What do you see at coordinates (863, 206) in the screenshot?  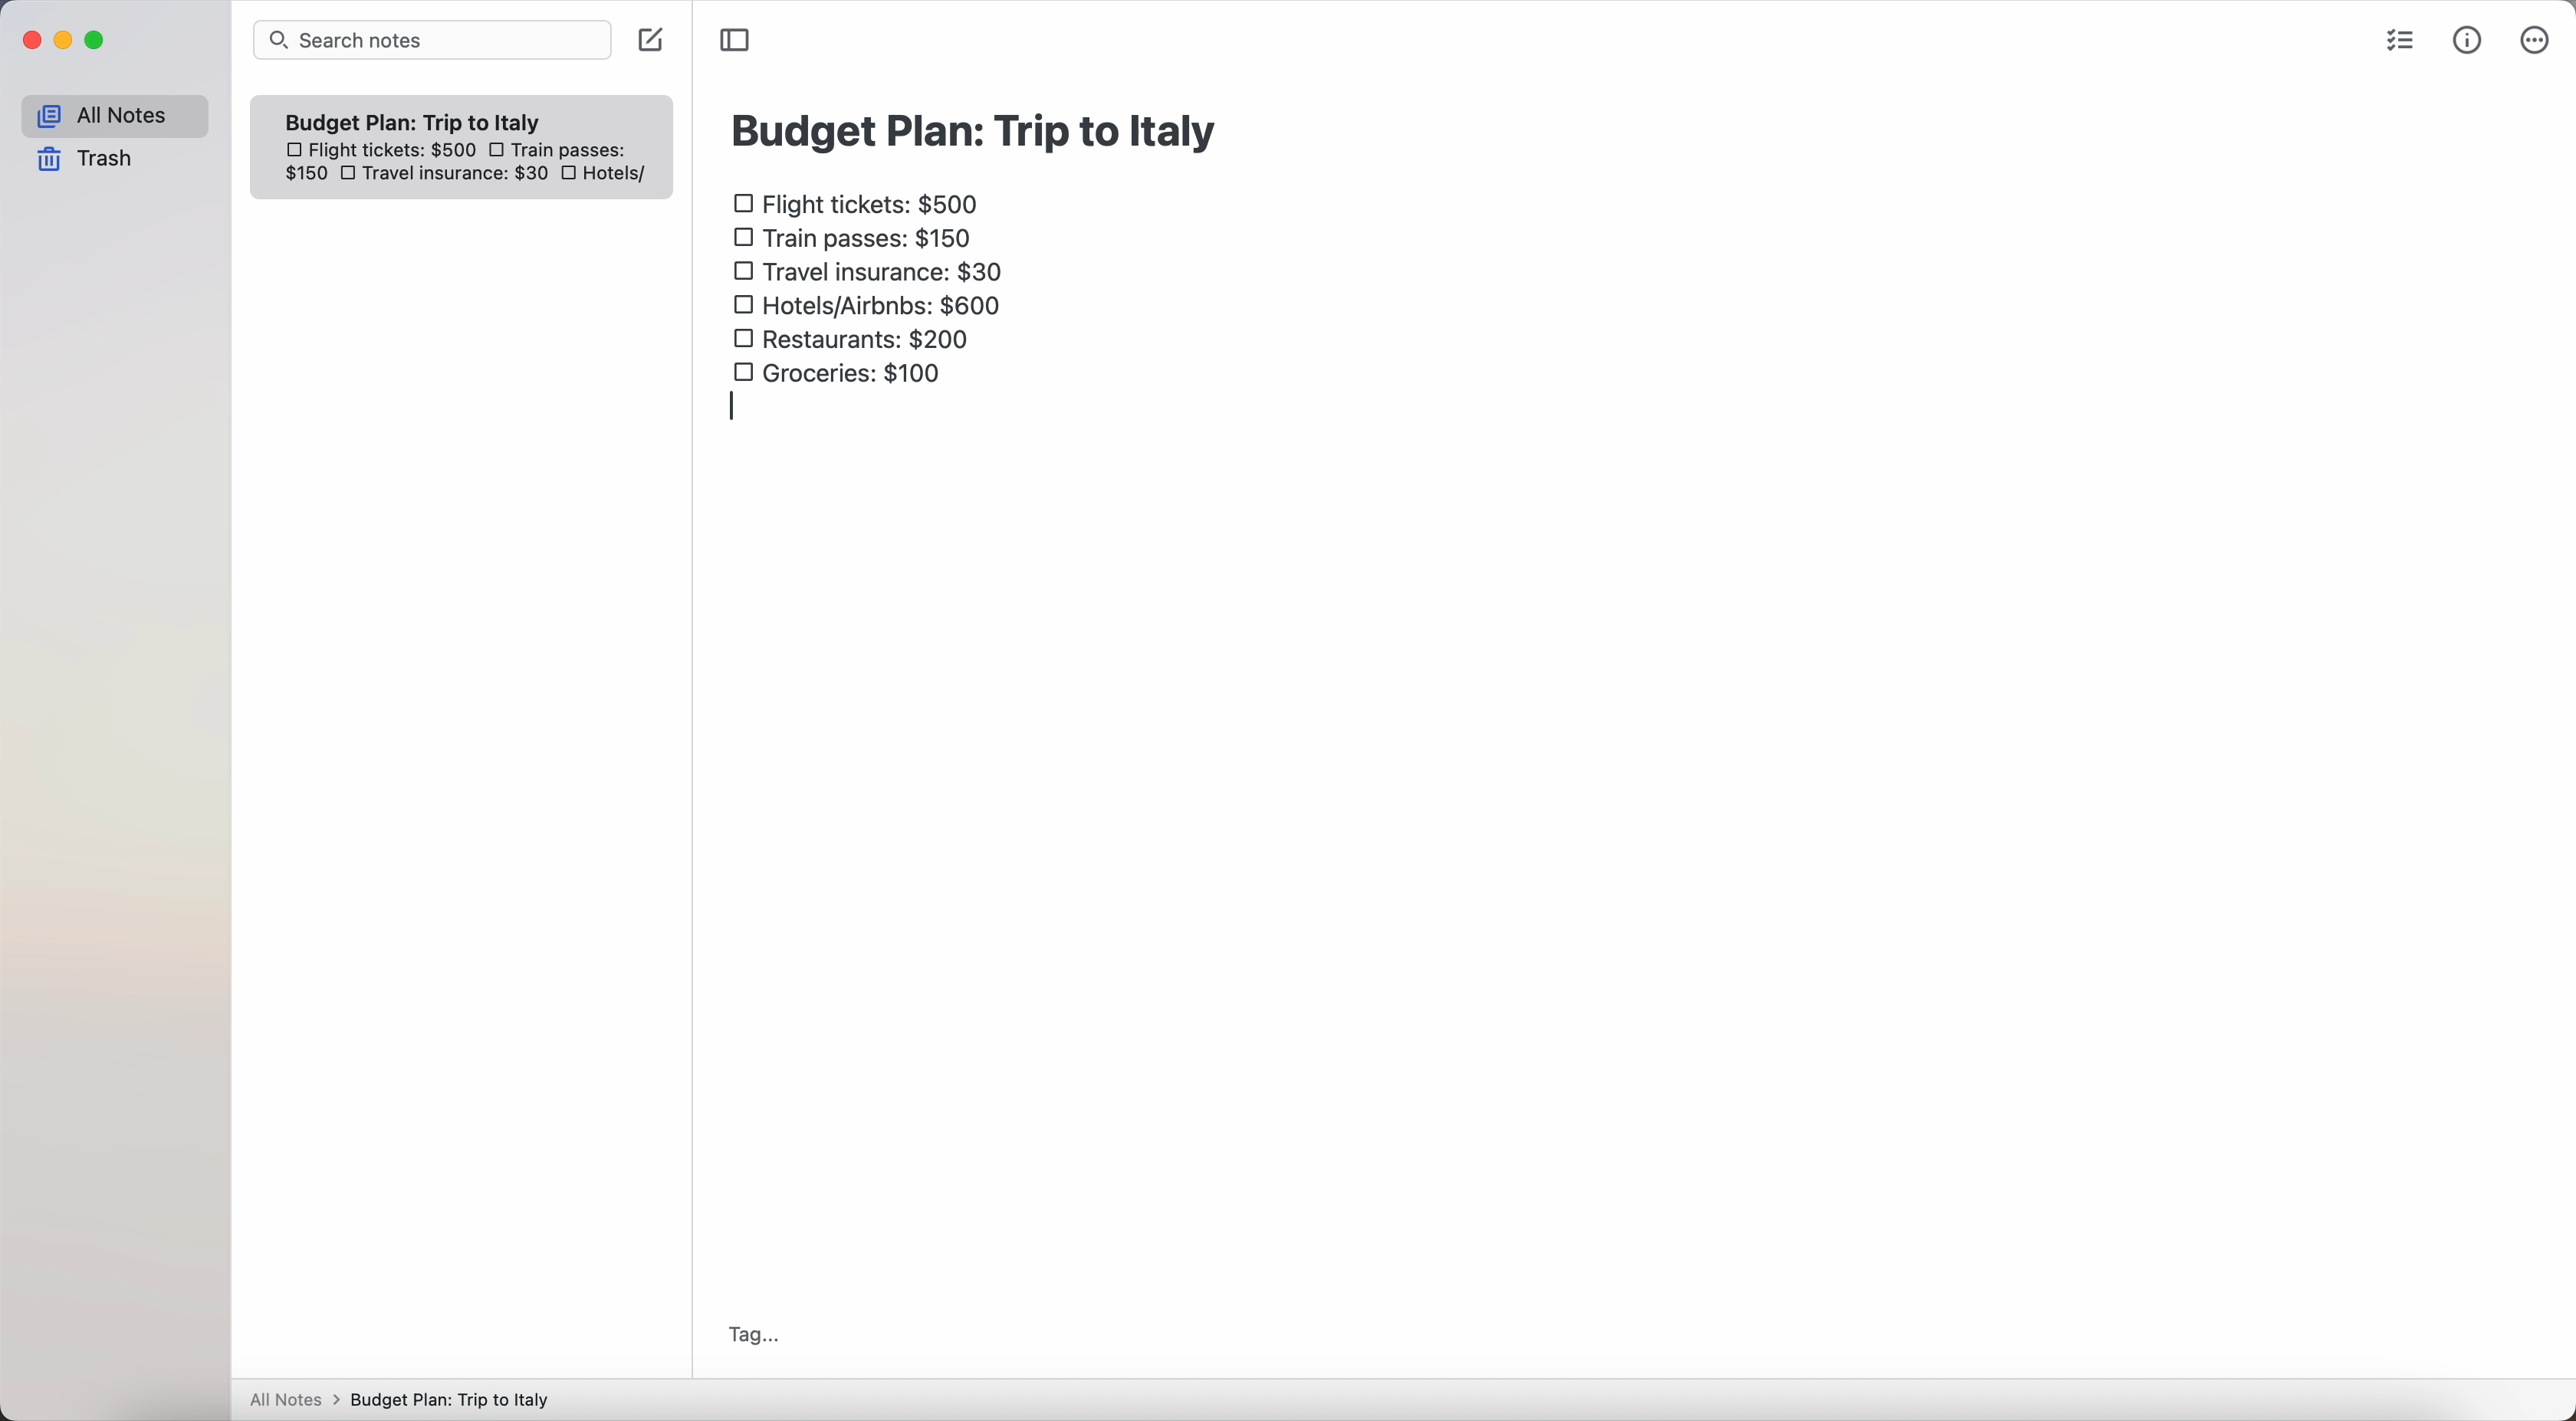 I see `flight tickets: $500 checkbox` at bounding box center [863, 206].